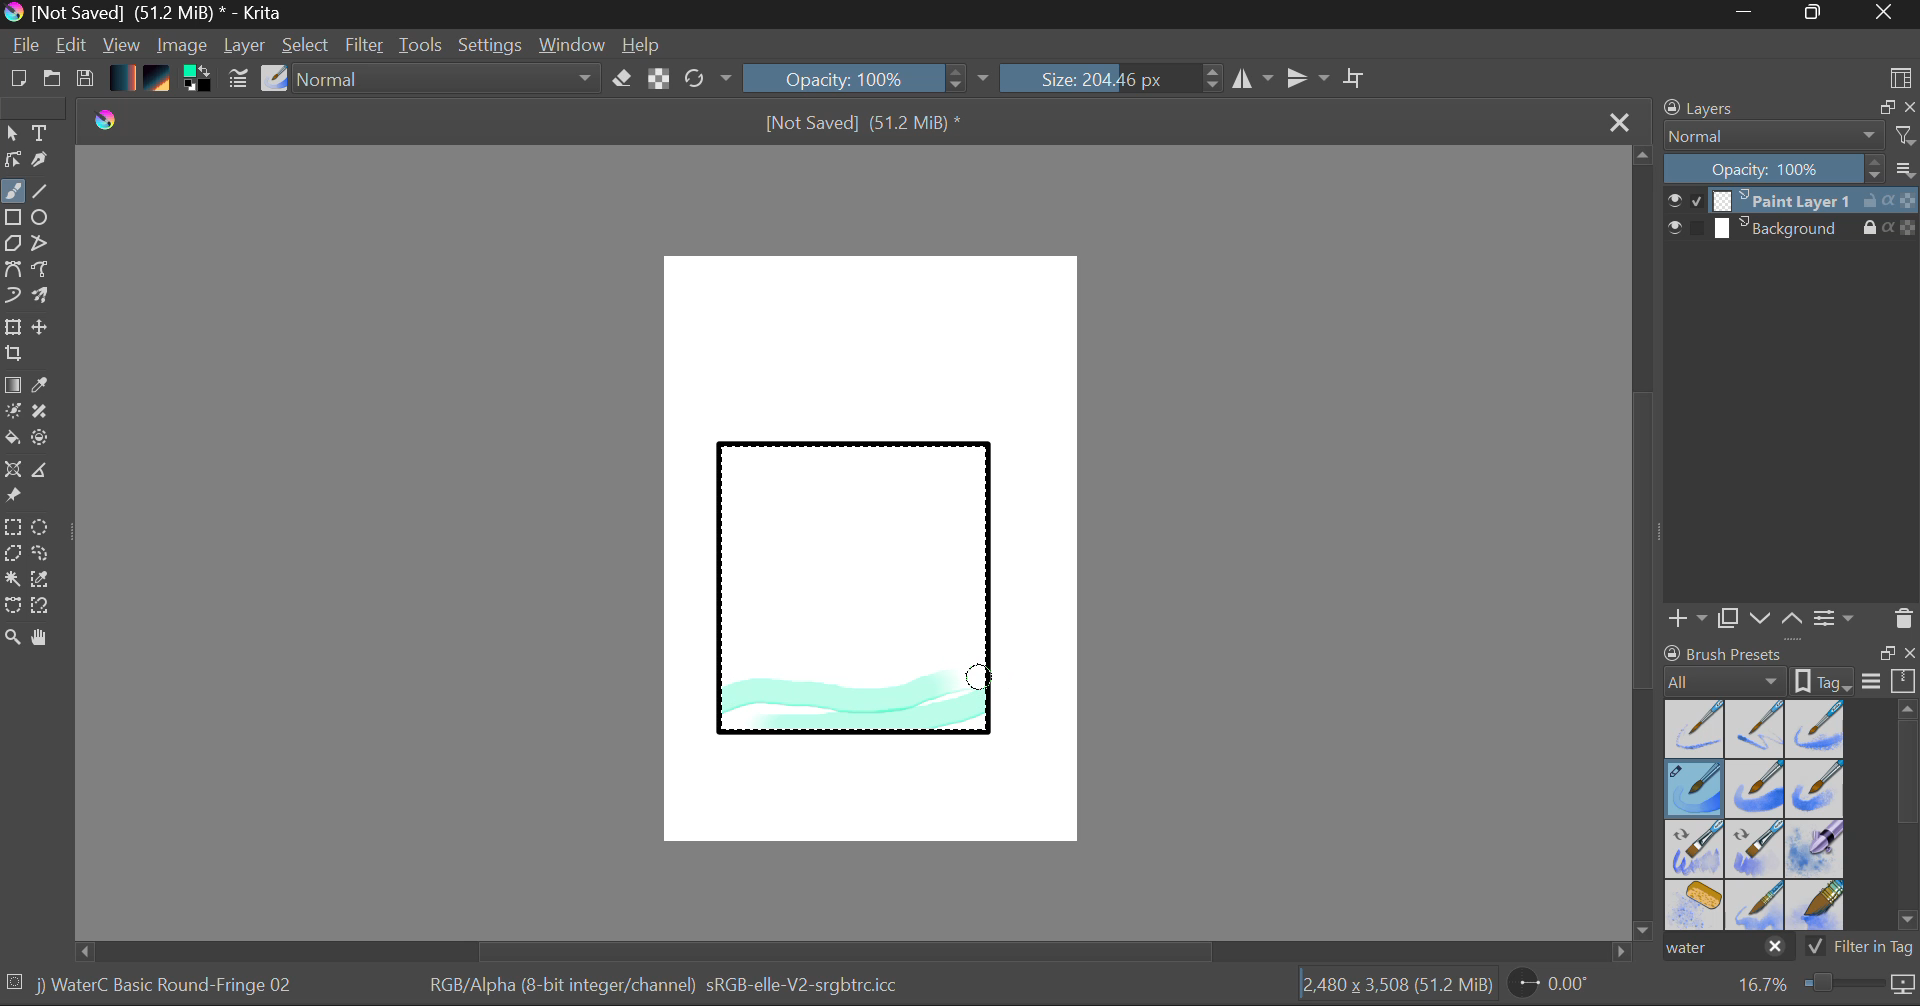  Describe the element at coordinates (14, 413) in the screenshot. I see `Colorize Mask Tool` at that location.